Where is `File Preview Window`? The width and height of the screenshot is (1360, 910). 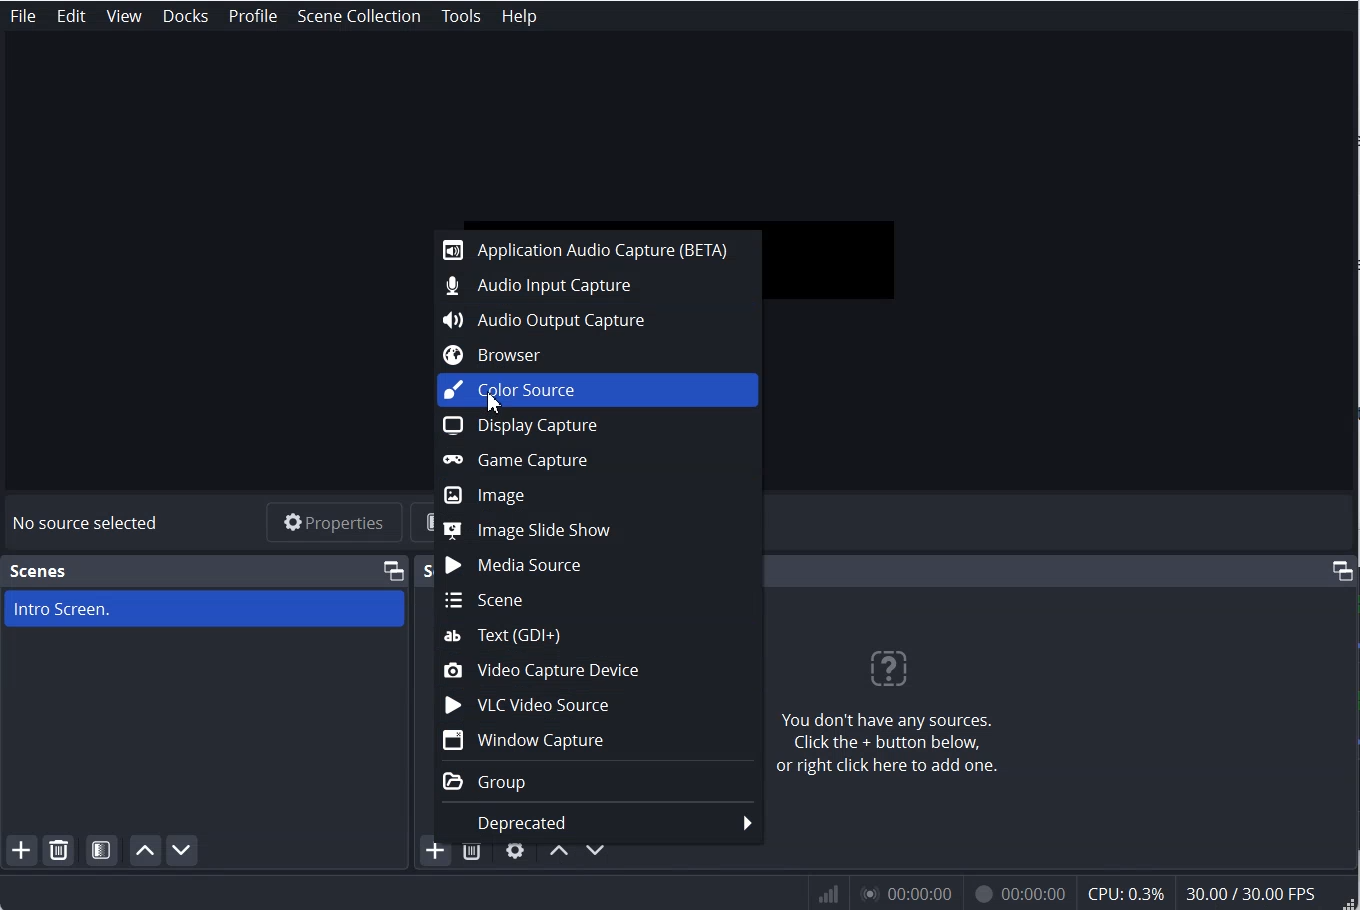 File Preview Window is located at coordinates (844, 255).